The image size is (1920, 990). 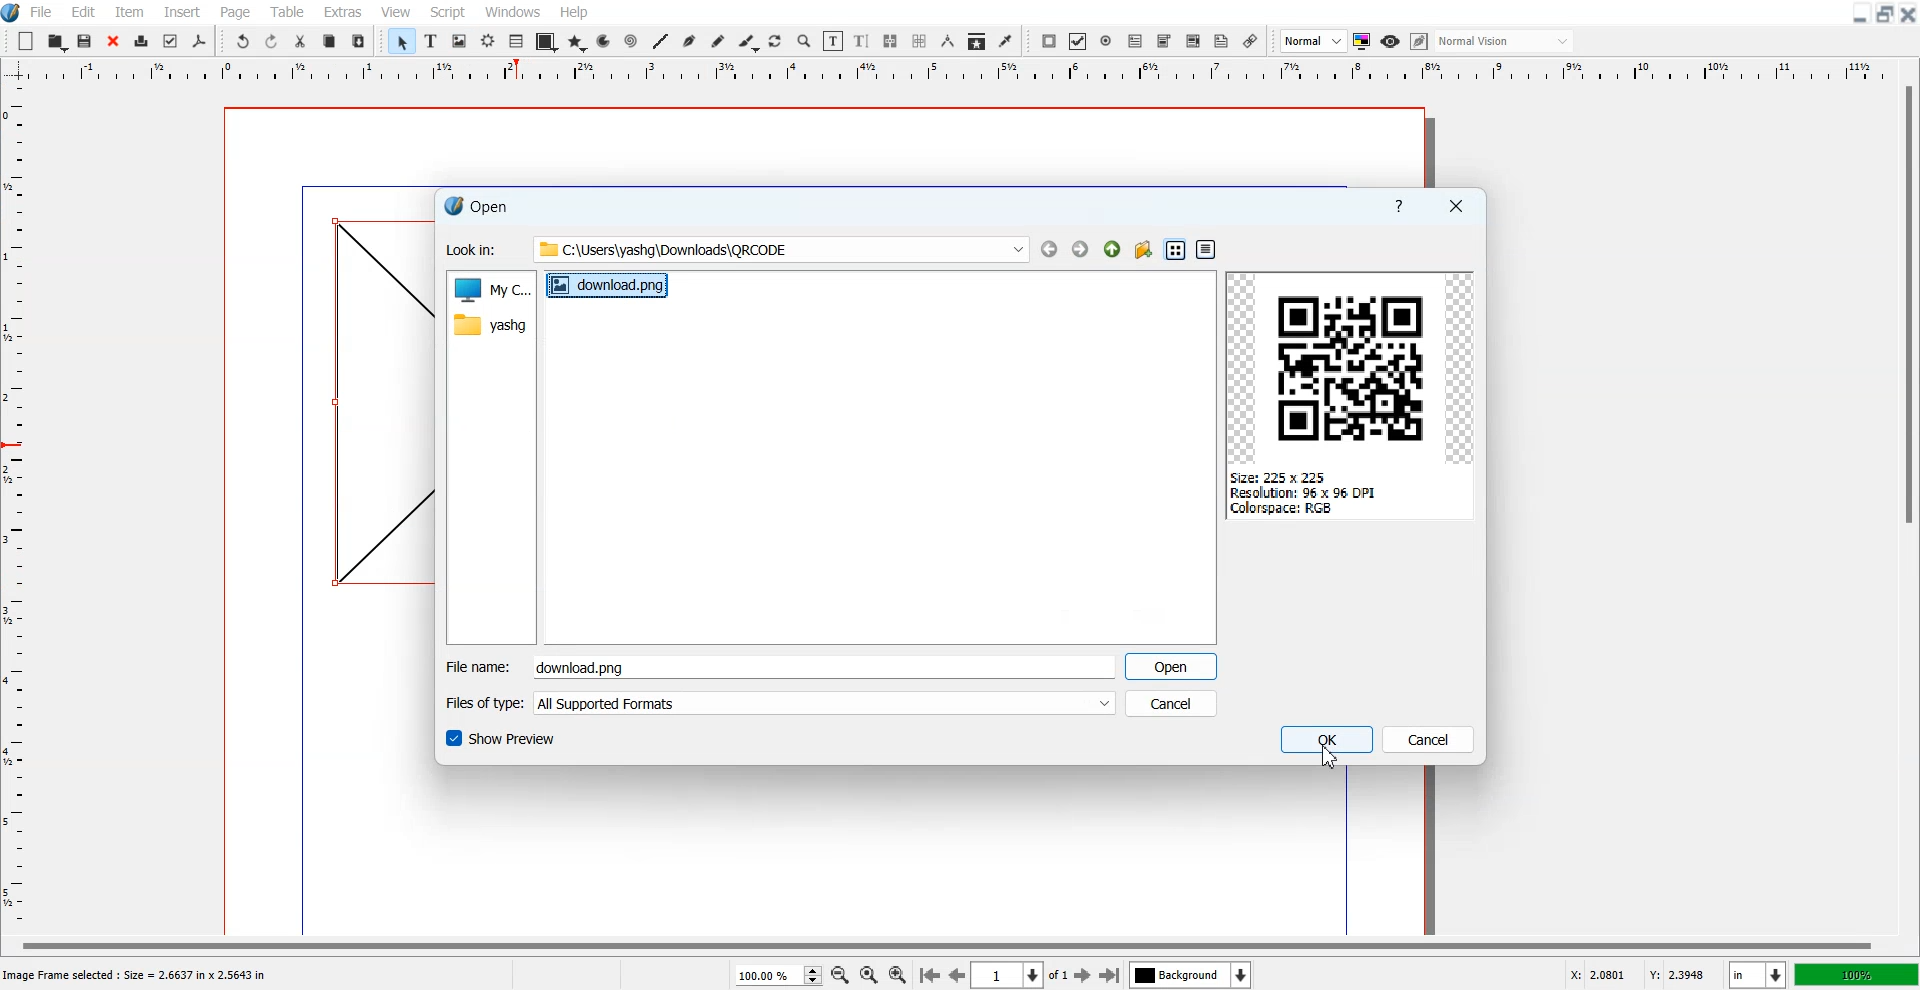 I want to click on File of type, so click(x=779, y=703).